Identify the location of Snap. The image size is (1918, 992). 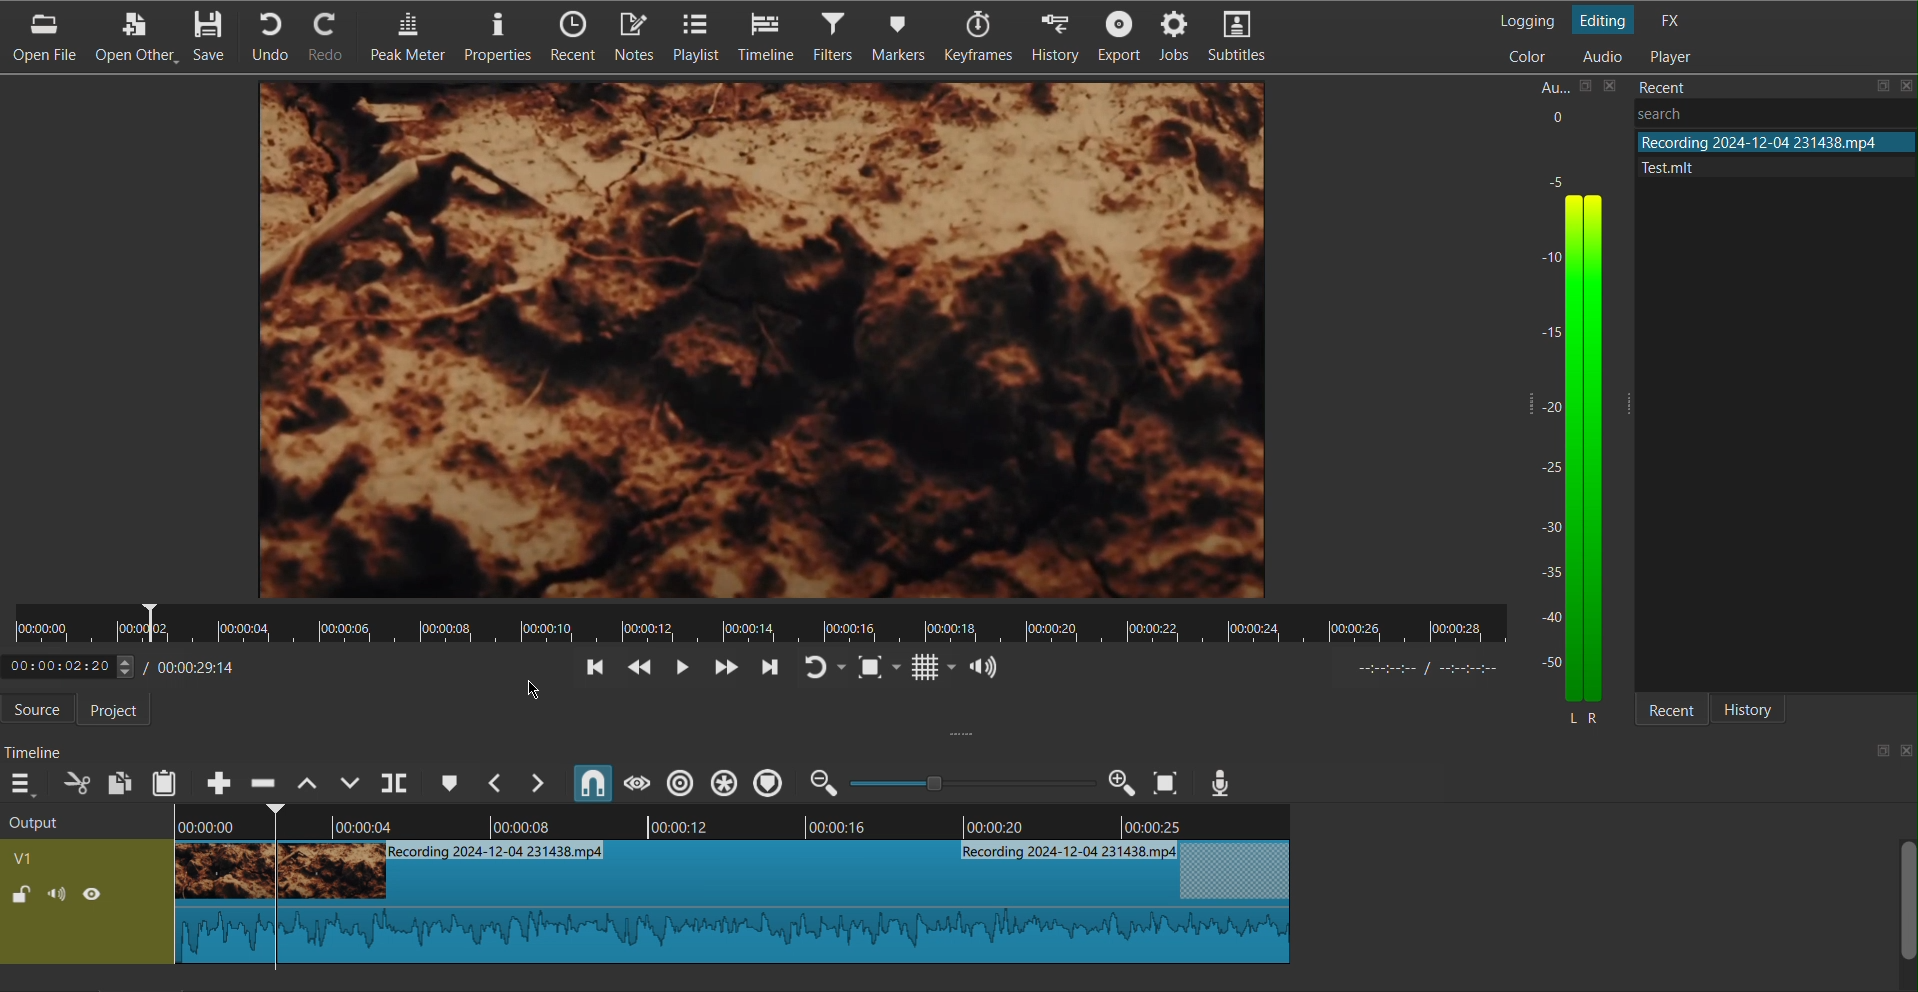
(590, 781).